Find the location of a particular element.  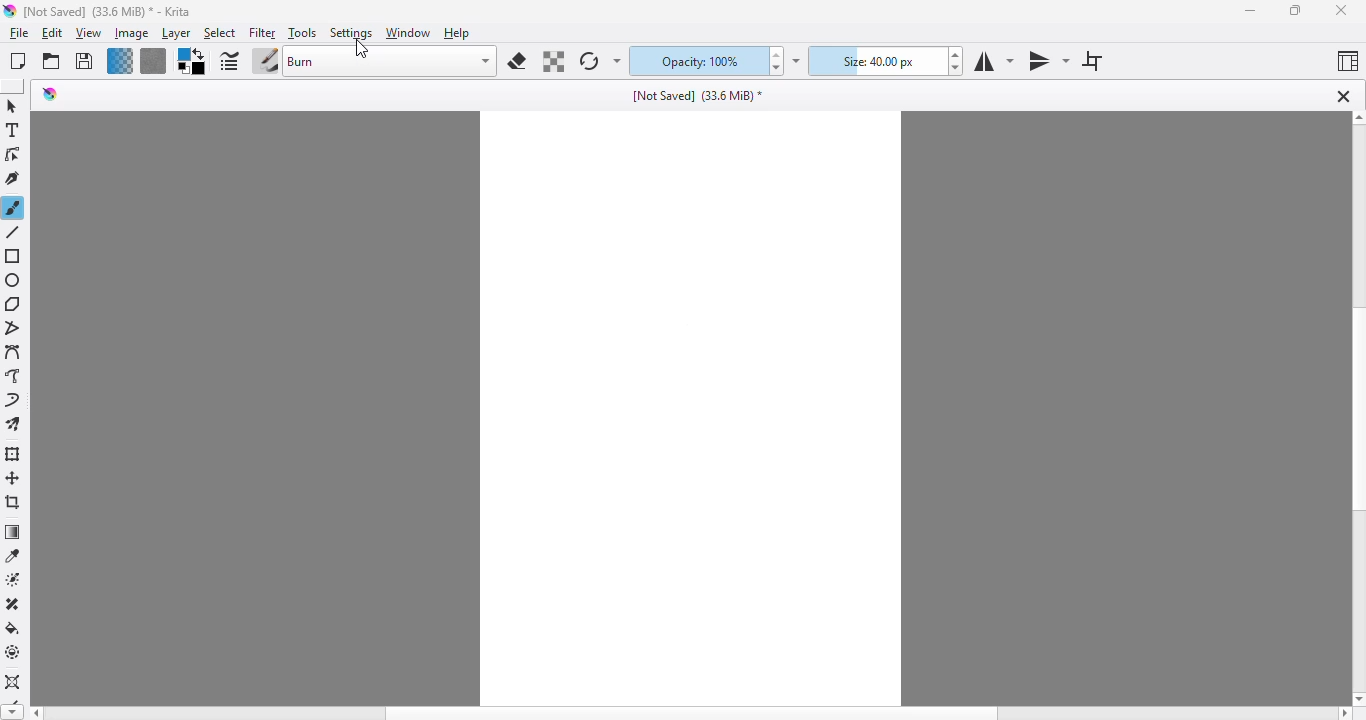

opacity is located at coordinates (695, 62).